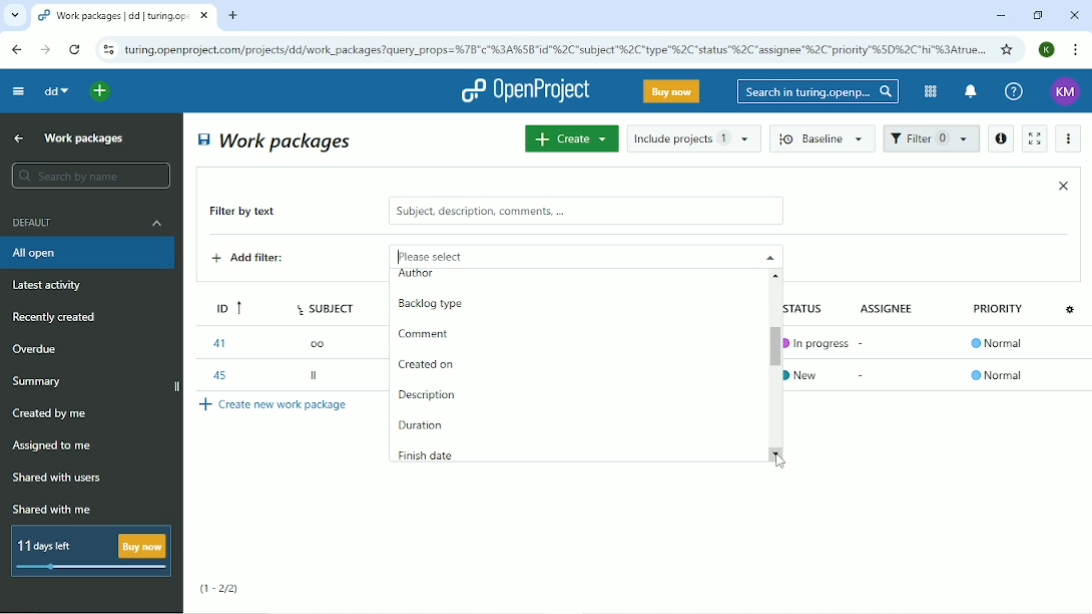 The image size is (1092, 614). Describe the element at coordinates (1014, 92) in the screenshot. I see `Help` at that location.